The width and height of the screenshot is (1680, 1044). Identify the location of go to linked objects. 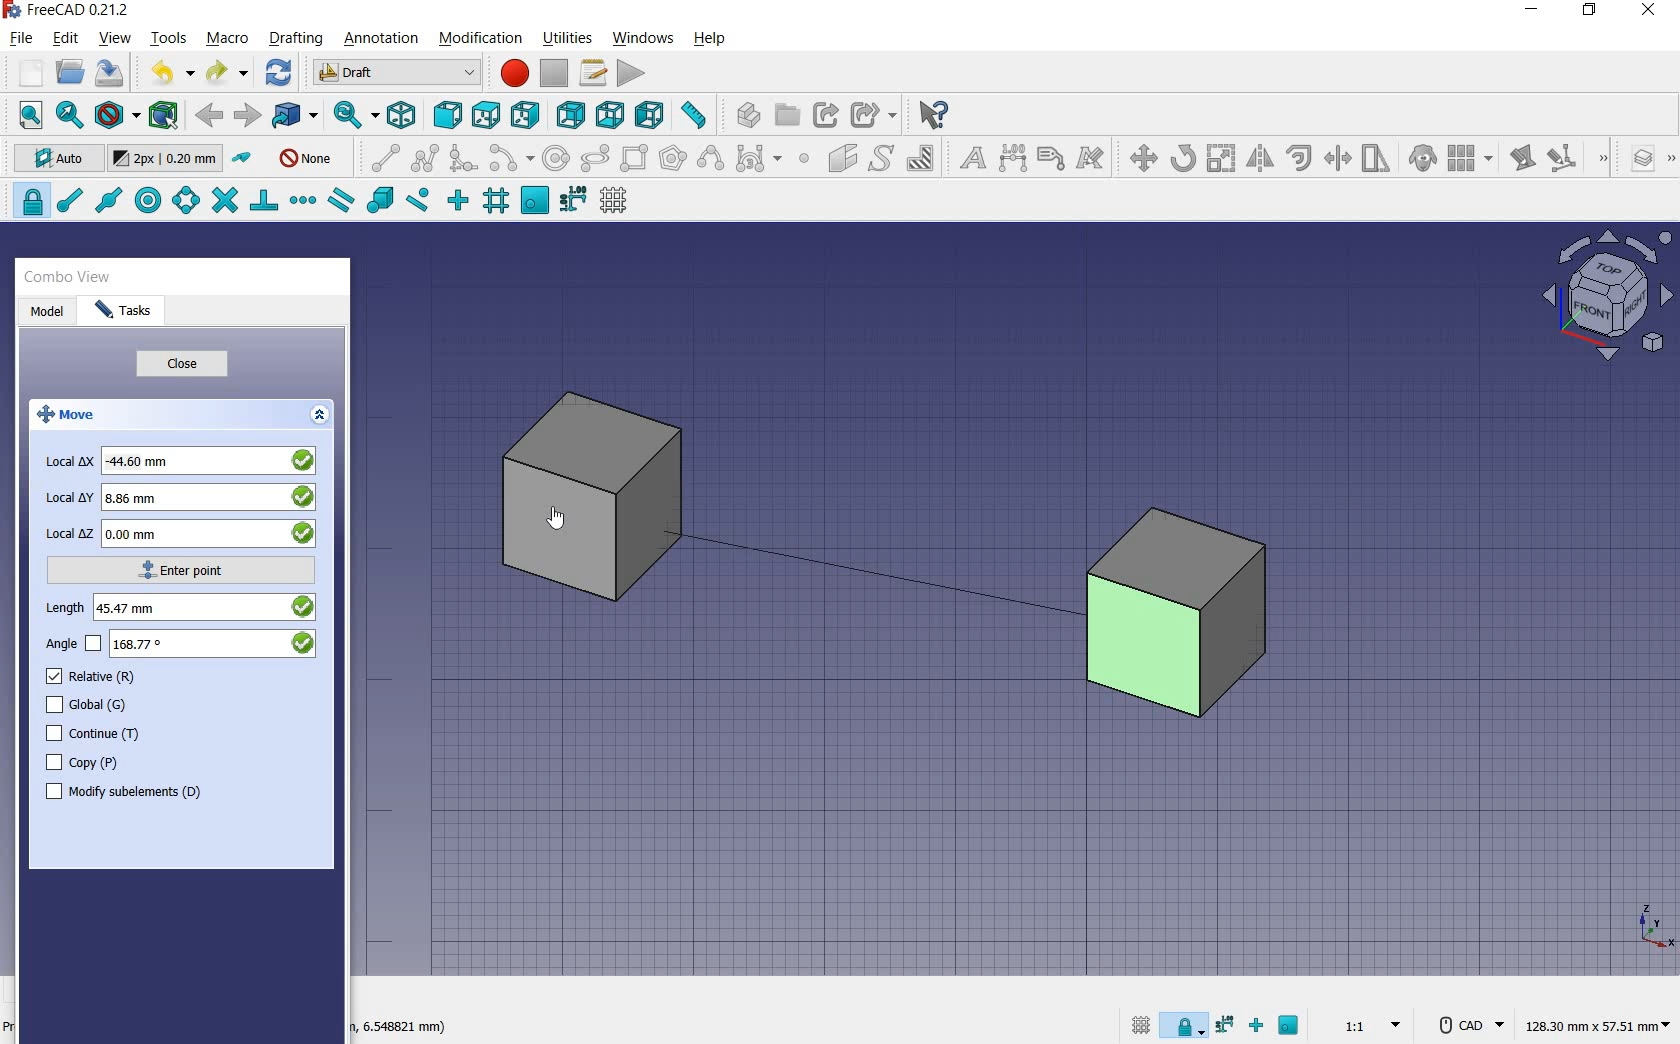
(294, 116).